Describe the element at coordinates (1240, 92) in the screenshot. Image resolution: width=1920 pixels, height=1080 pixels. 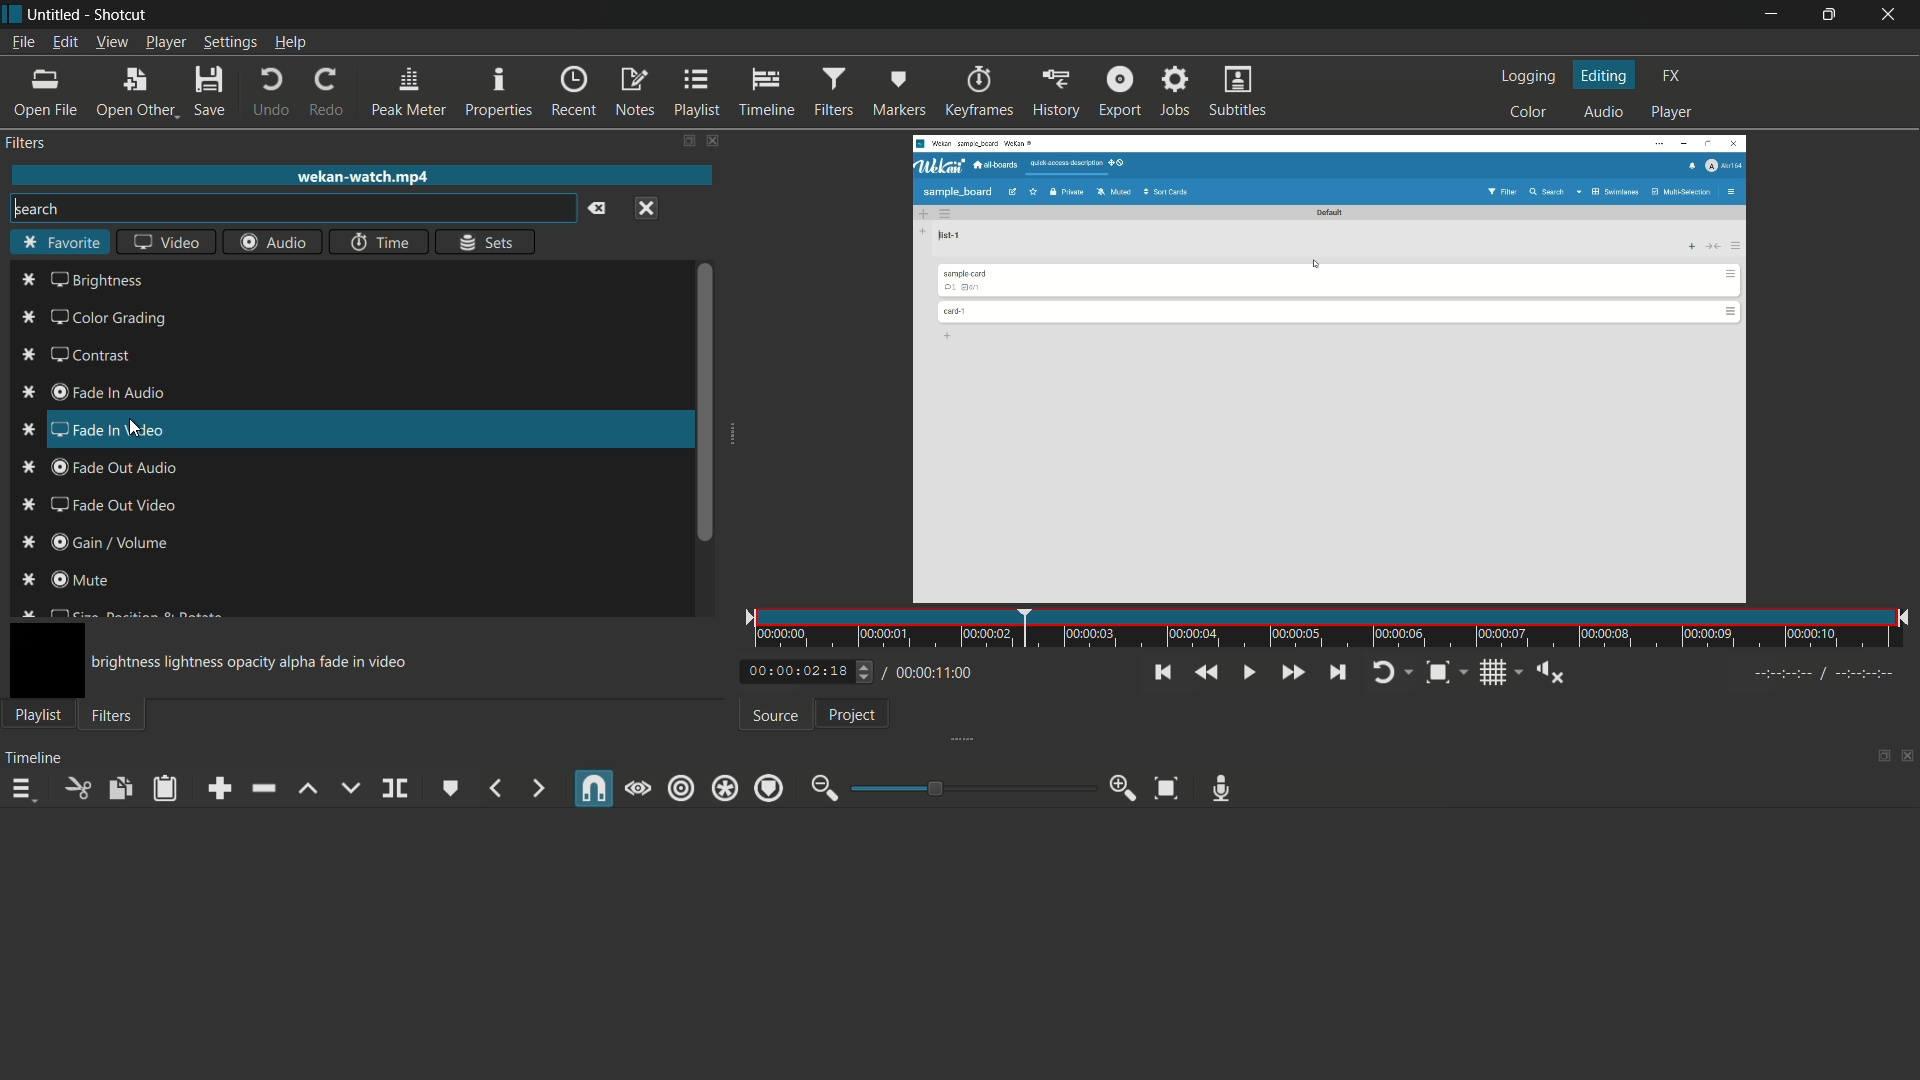
I see `subtitles` at that location.